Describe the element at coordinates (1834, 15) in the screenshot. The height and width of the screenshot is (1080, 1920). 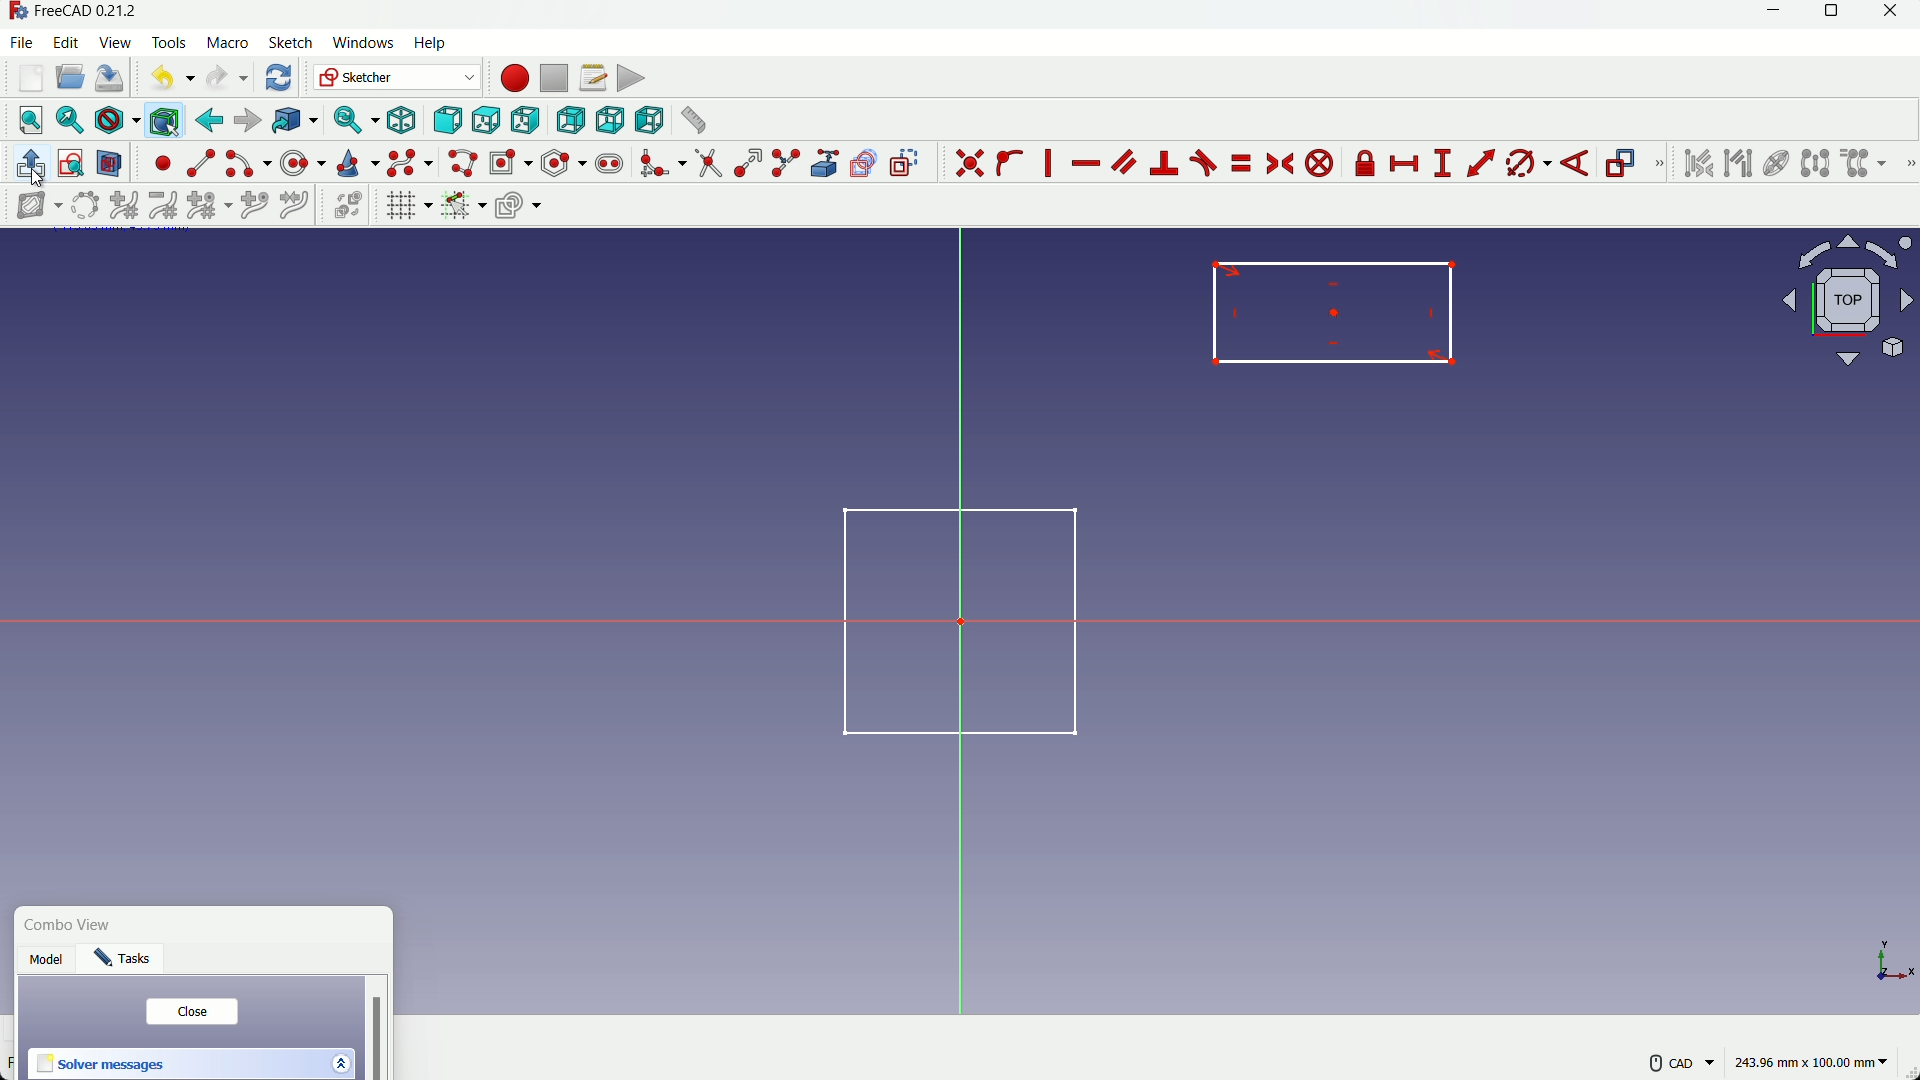
I see `maximize or restore` at that location.